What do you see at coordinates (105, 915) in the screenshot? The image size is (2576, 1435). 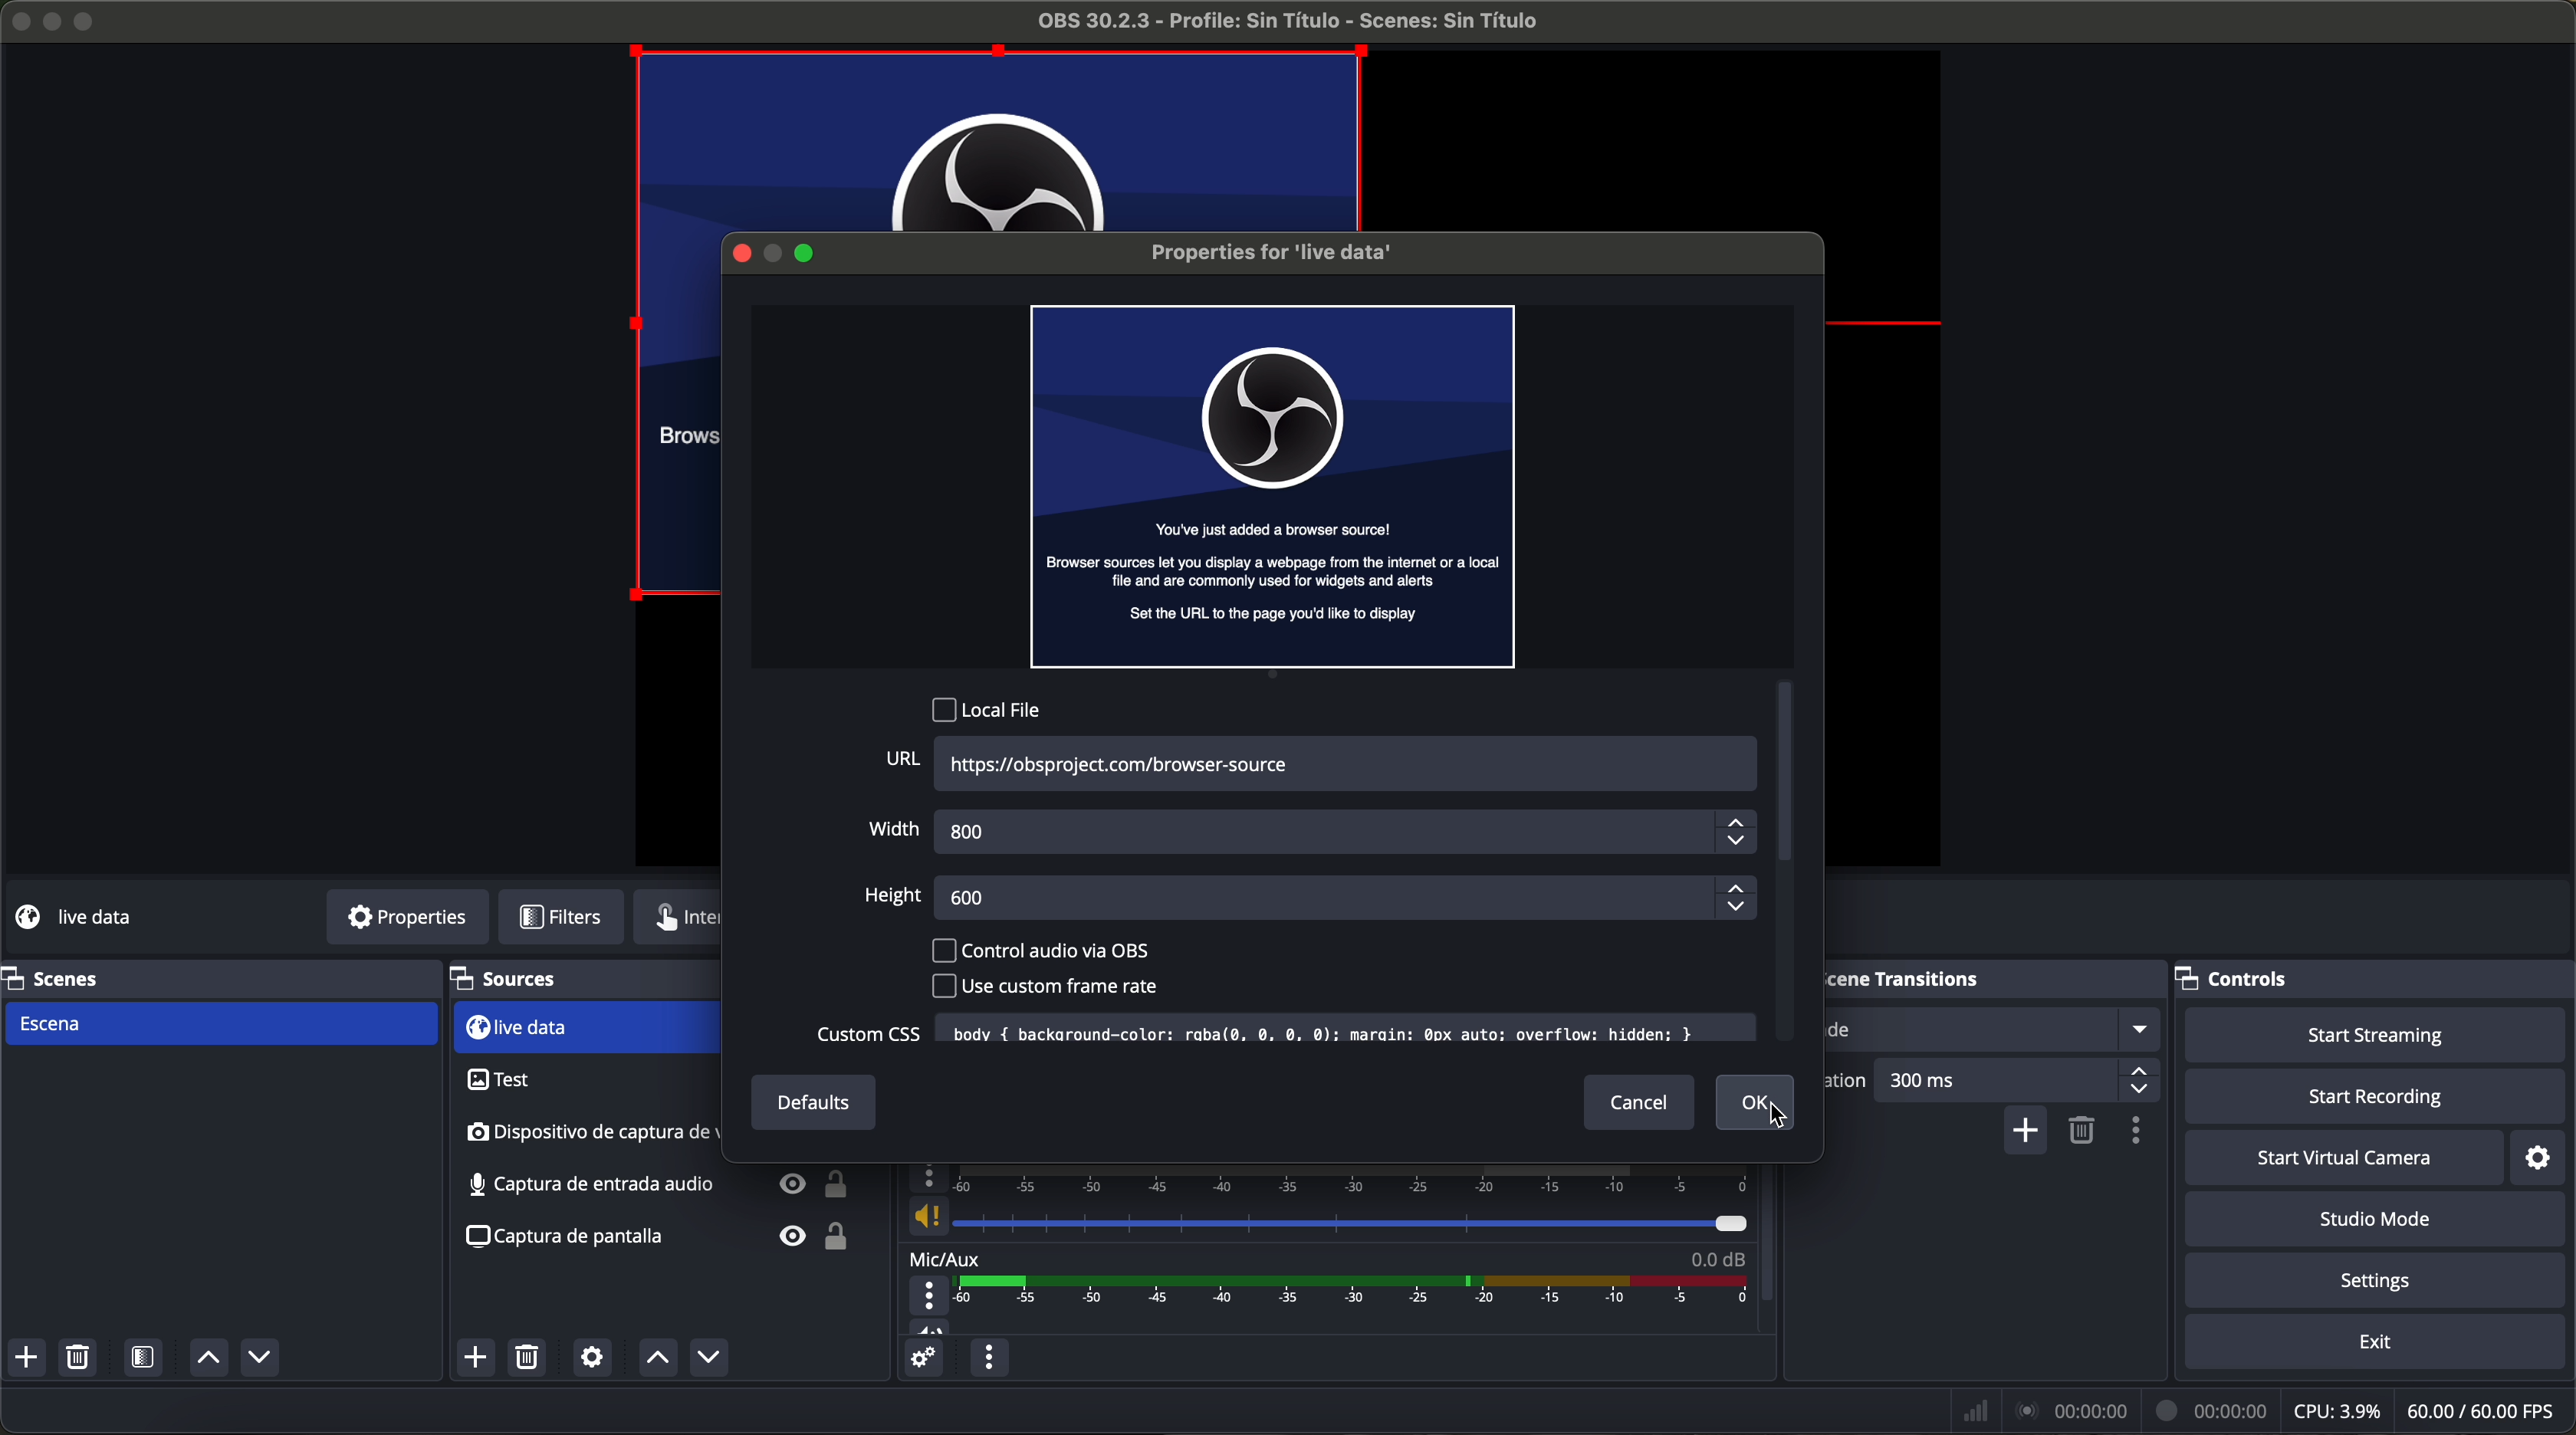 I see `no source selected` at bounding box center [105, 915].